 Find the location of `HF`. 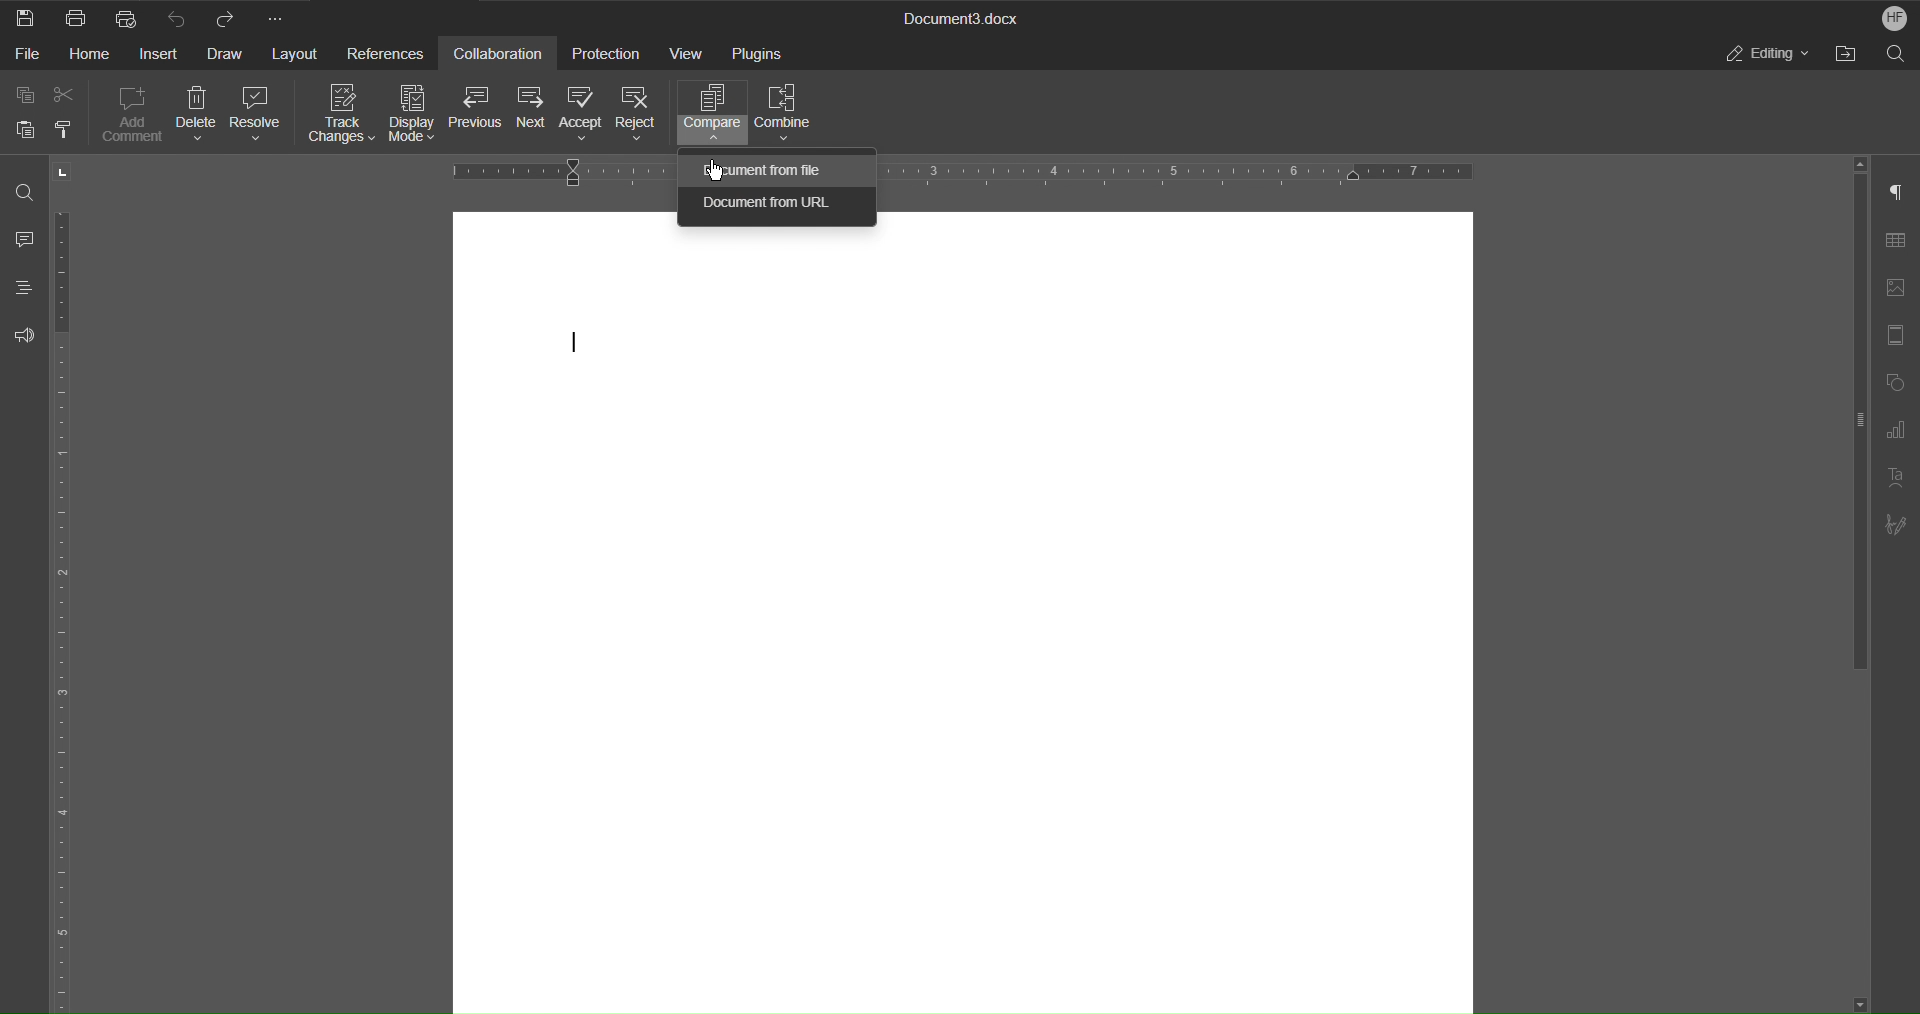

HF is located at coordinates (1894, 17).